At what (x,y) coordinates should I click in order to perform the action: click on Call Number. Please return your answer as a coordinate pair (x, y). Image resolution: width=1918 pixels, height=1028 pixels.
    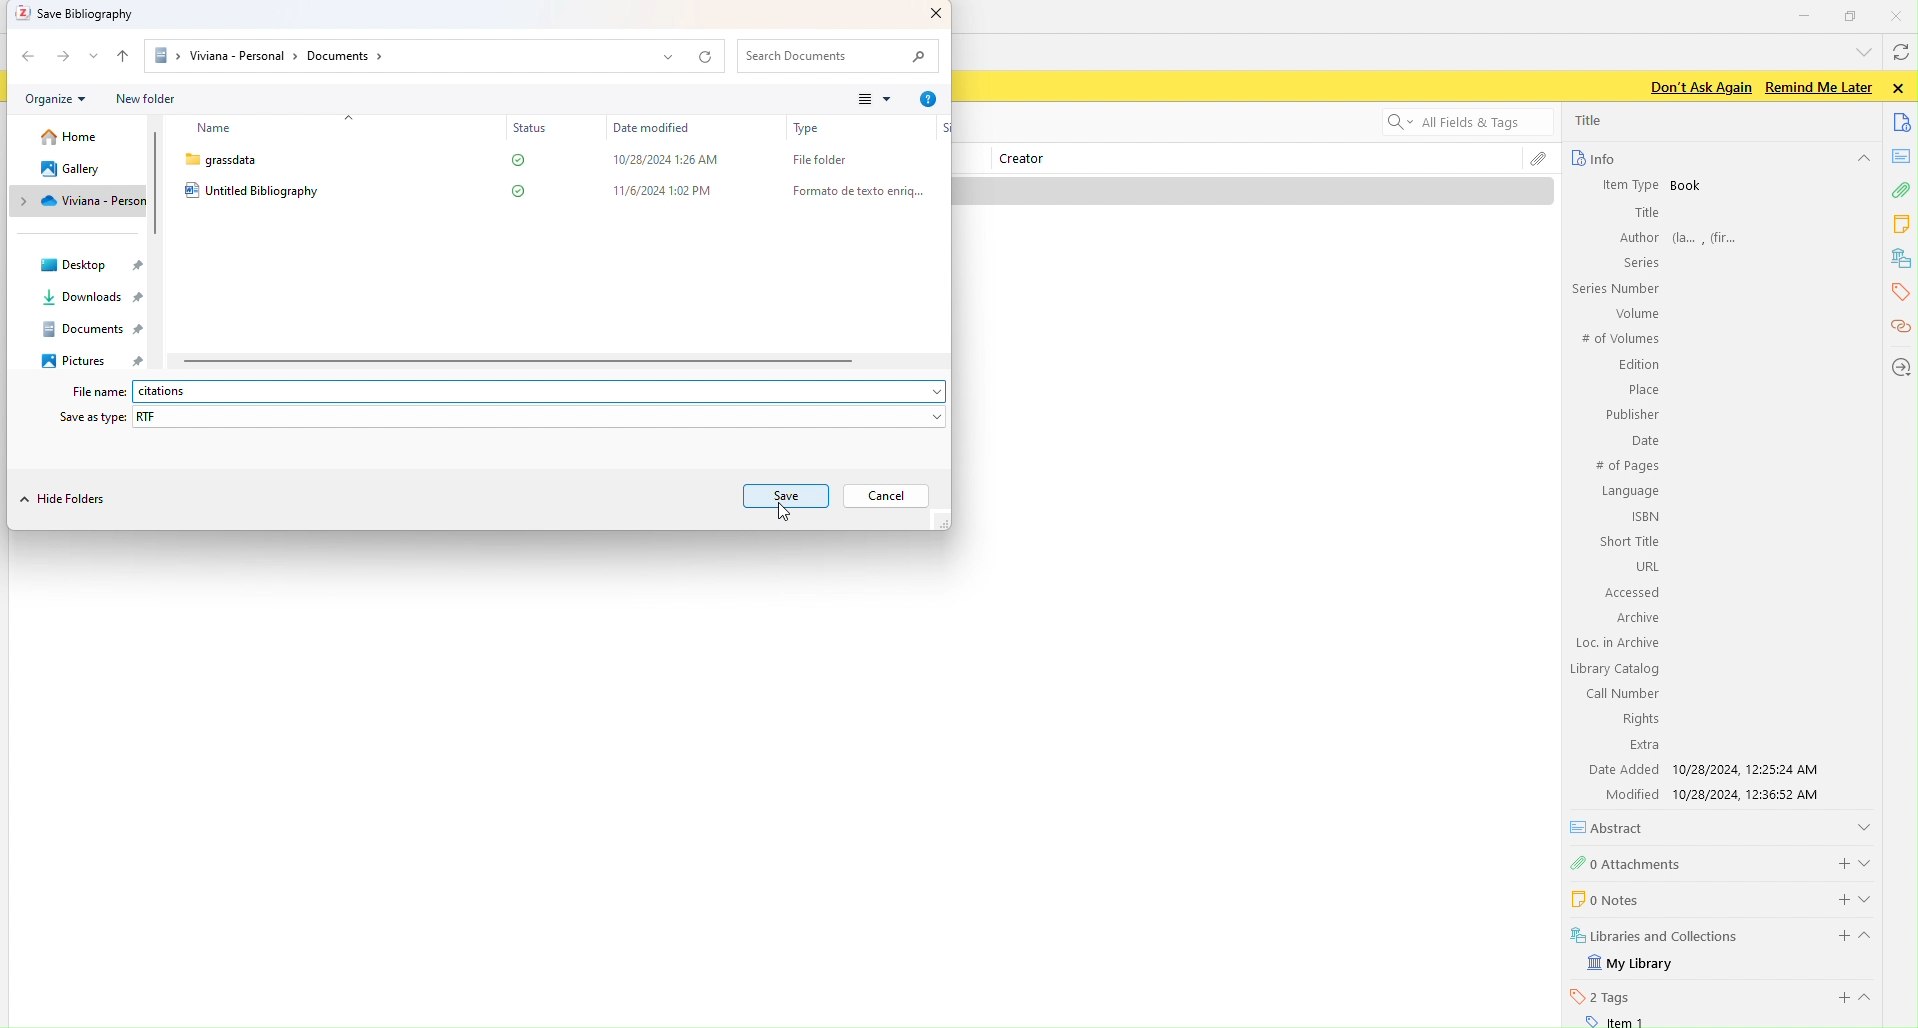
    Looking at the image, I should click on (1621, 693).